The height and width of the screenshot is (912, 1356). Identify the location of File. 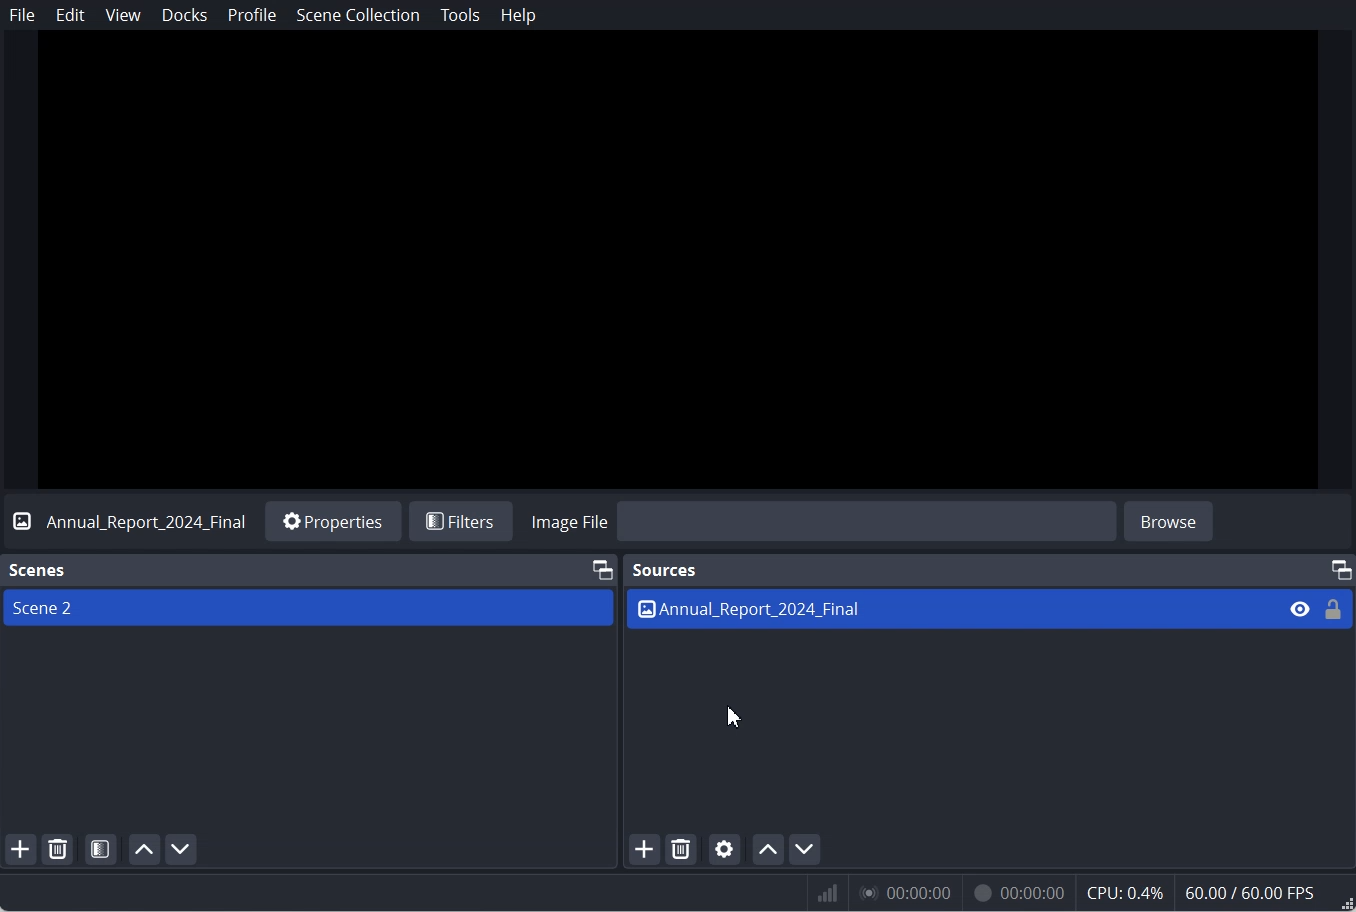
(22, 15).